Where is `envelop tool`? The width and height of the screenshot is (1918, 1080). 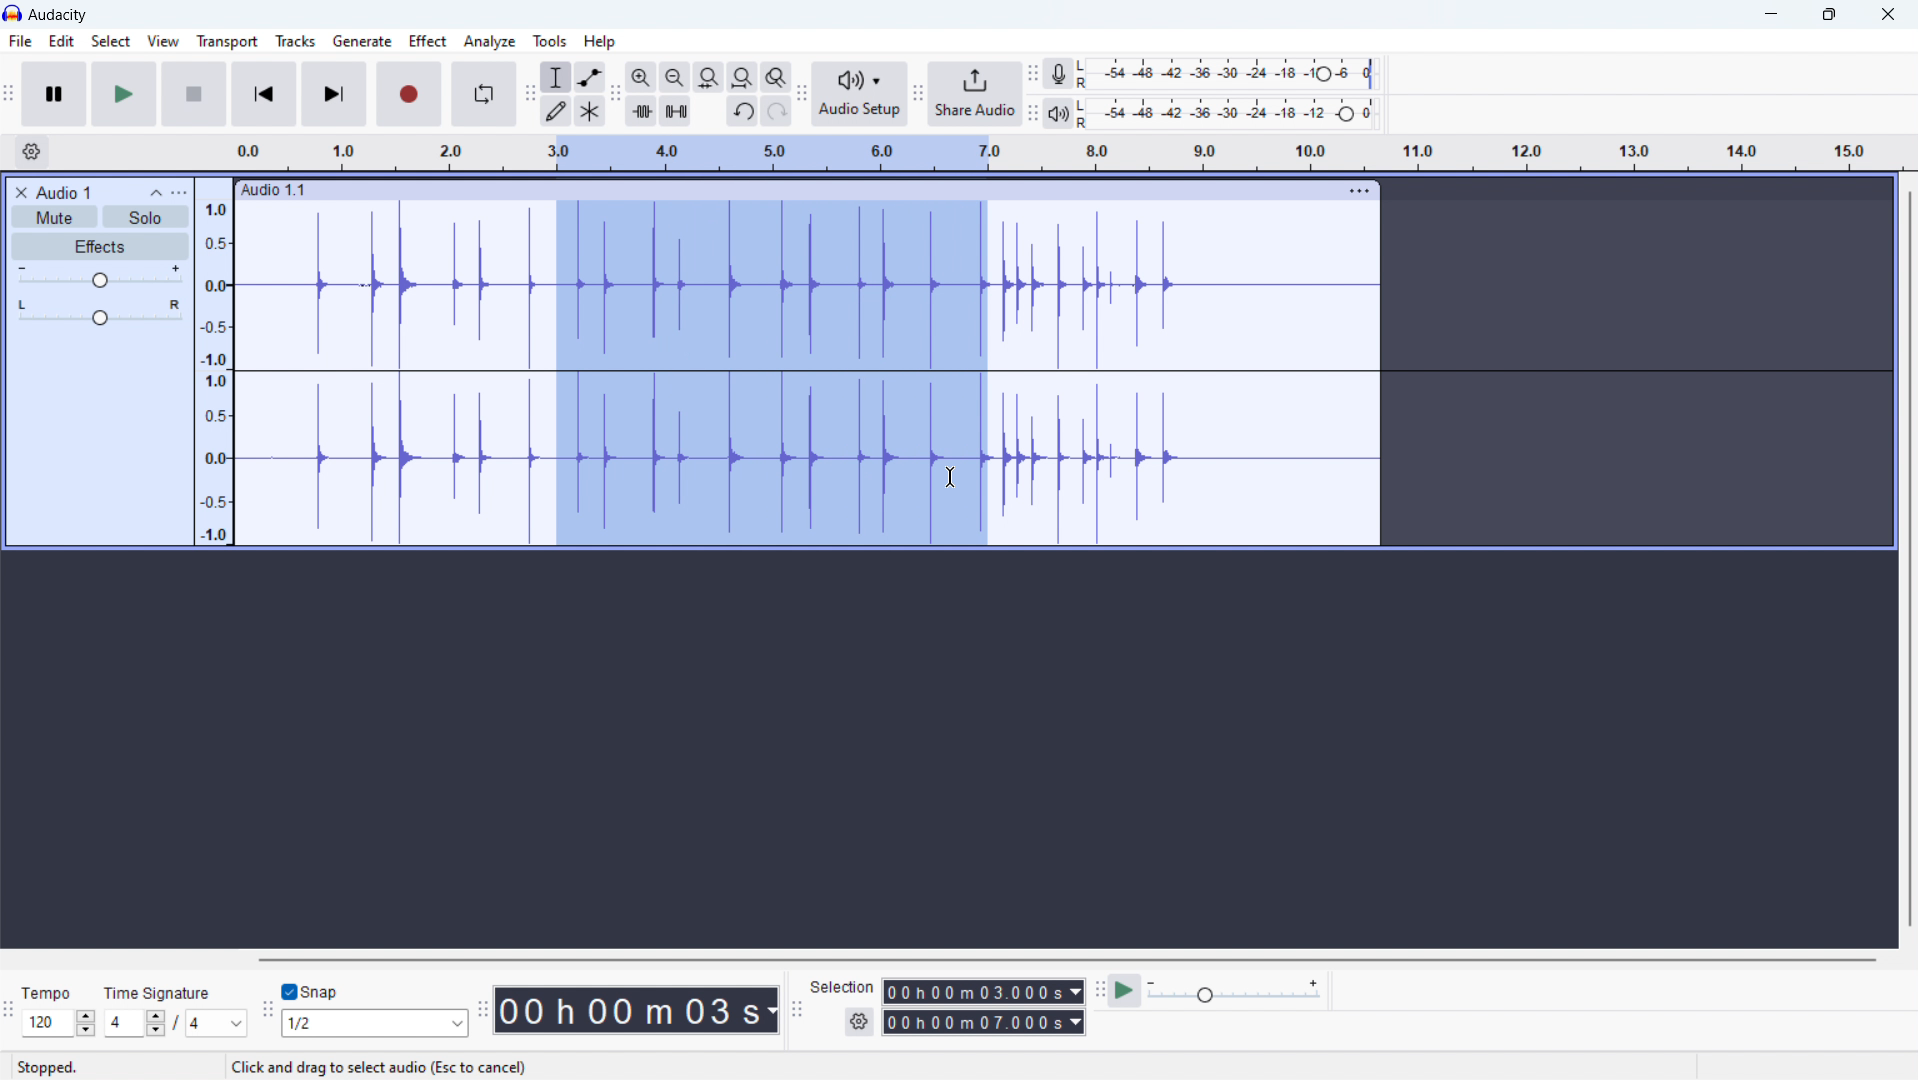 envelop tool is located at coordinates (591, 77).